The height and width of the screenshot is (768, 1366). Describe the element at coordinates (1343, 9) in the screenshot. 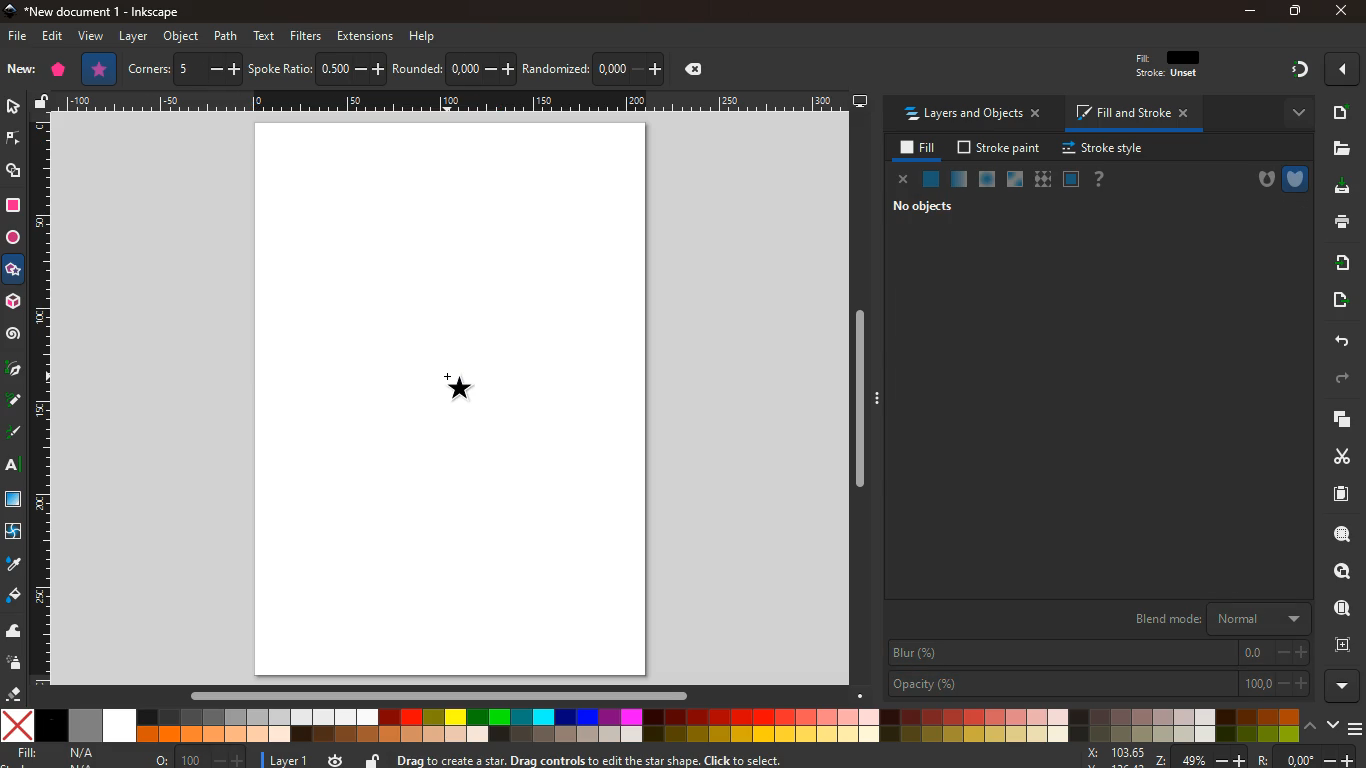

I see `close` at that location.